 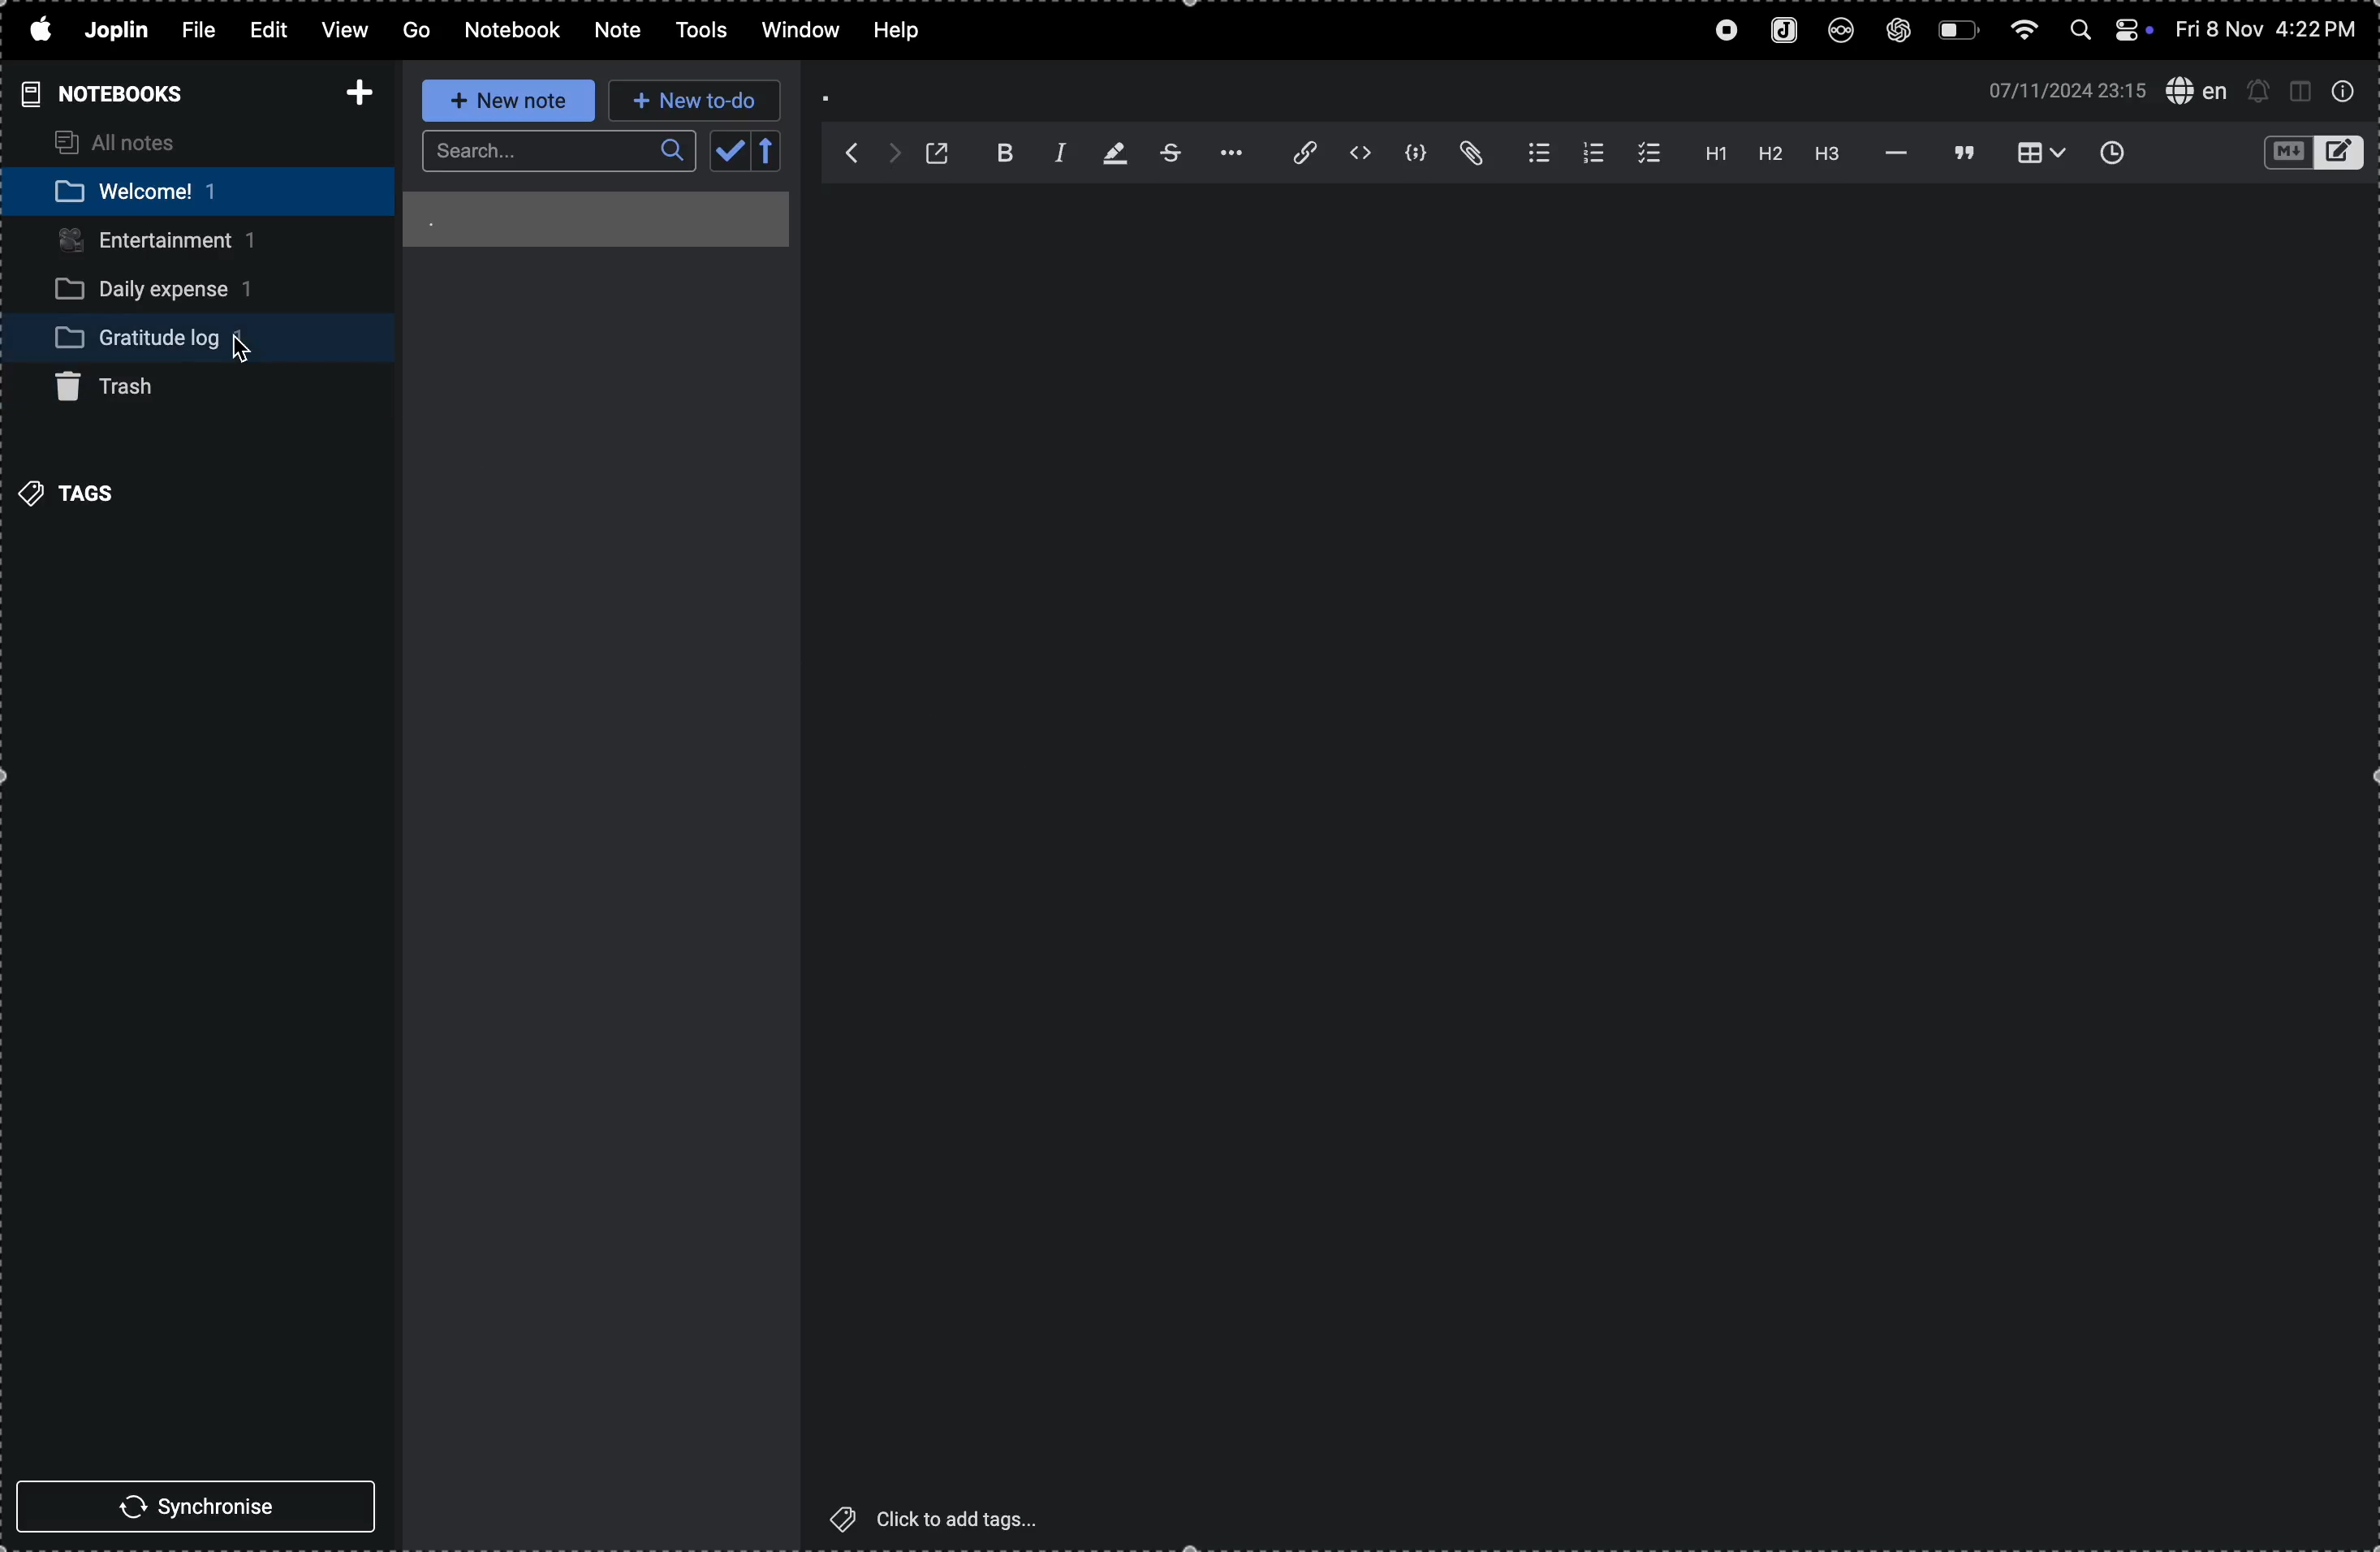 I want to click on open window, so click(x=941, y=152).